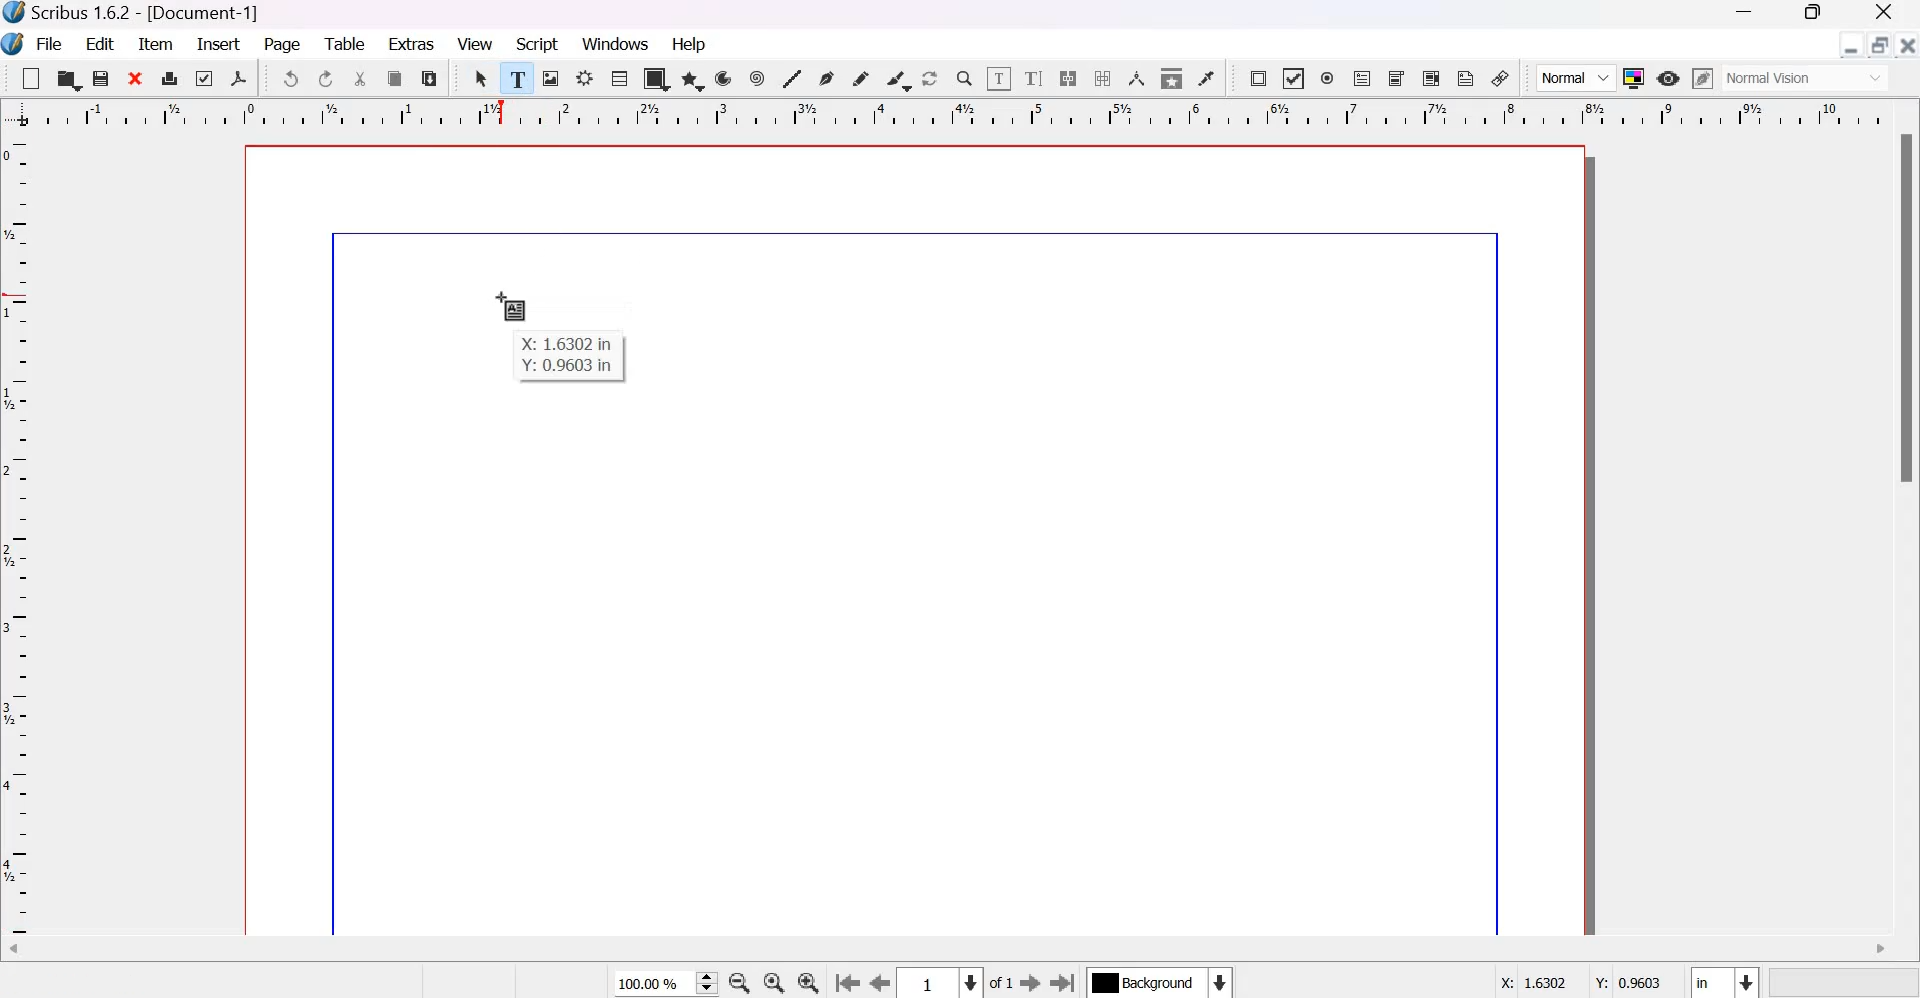  I want to click on Text Annotation, so click(1466, 78).